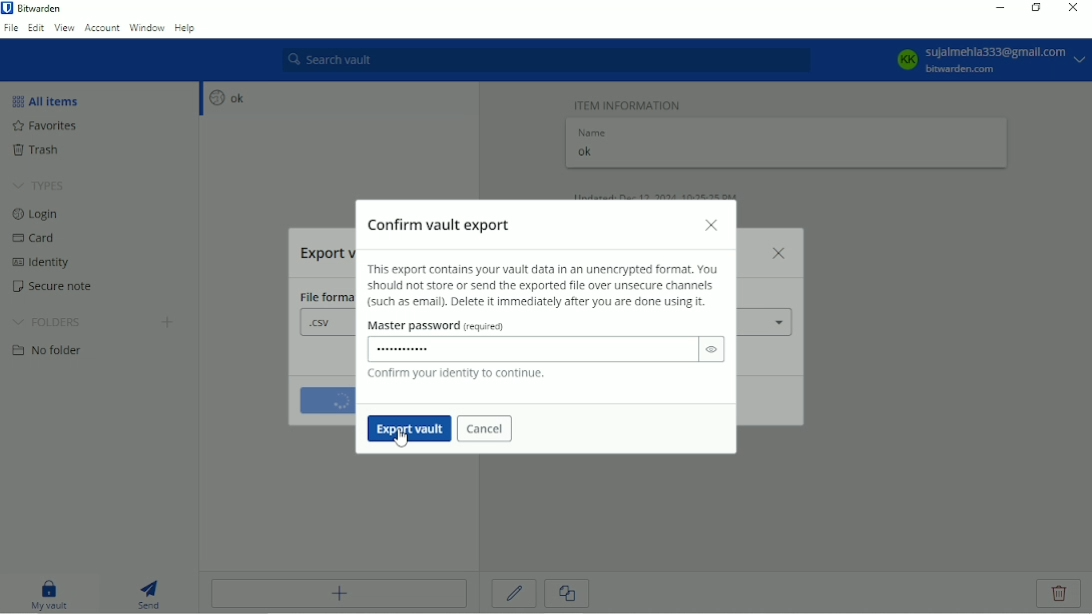 Image resolution: width=1092 pixels, height=614 pixels. What do you see at coordinates (169, 324) in the screenshot?
I see `Create folder` at bounding box center [169, 324].